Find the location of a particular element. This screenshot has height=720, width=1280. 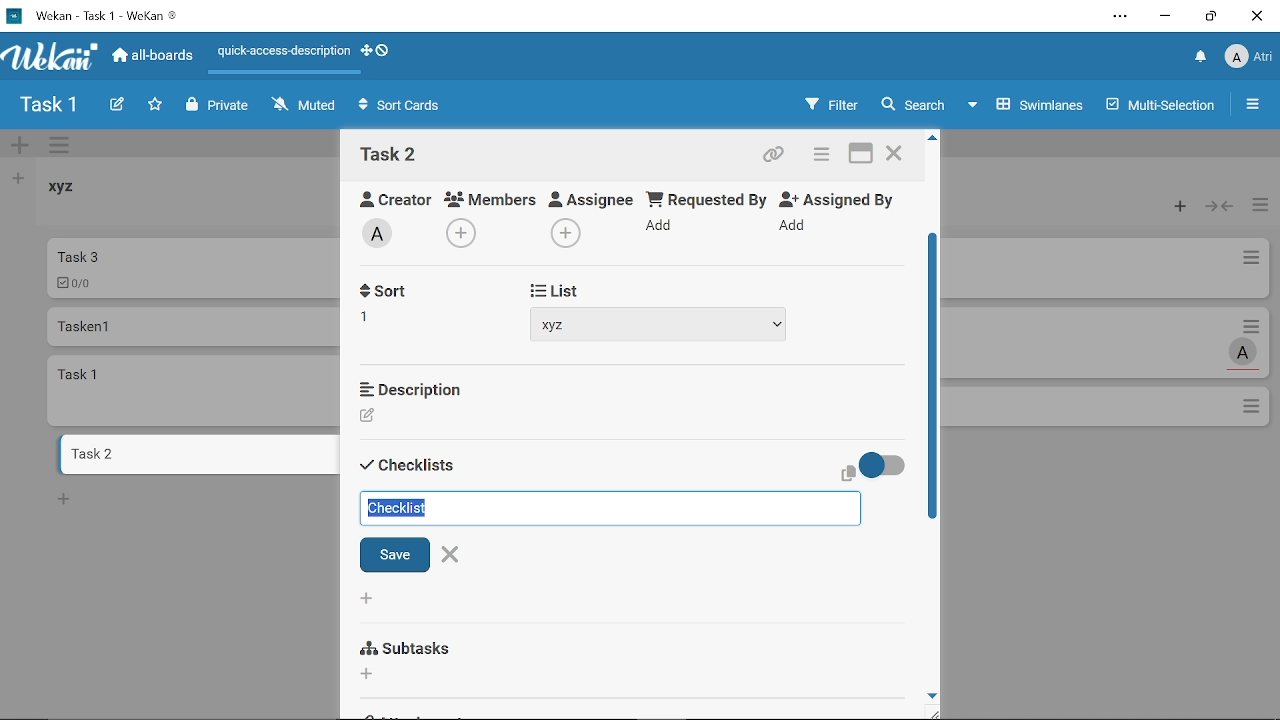

Swimlanes is located at coordinates (1028, 103).